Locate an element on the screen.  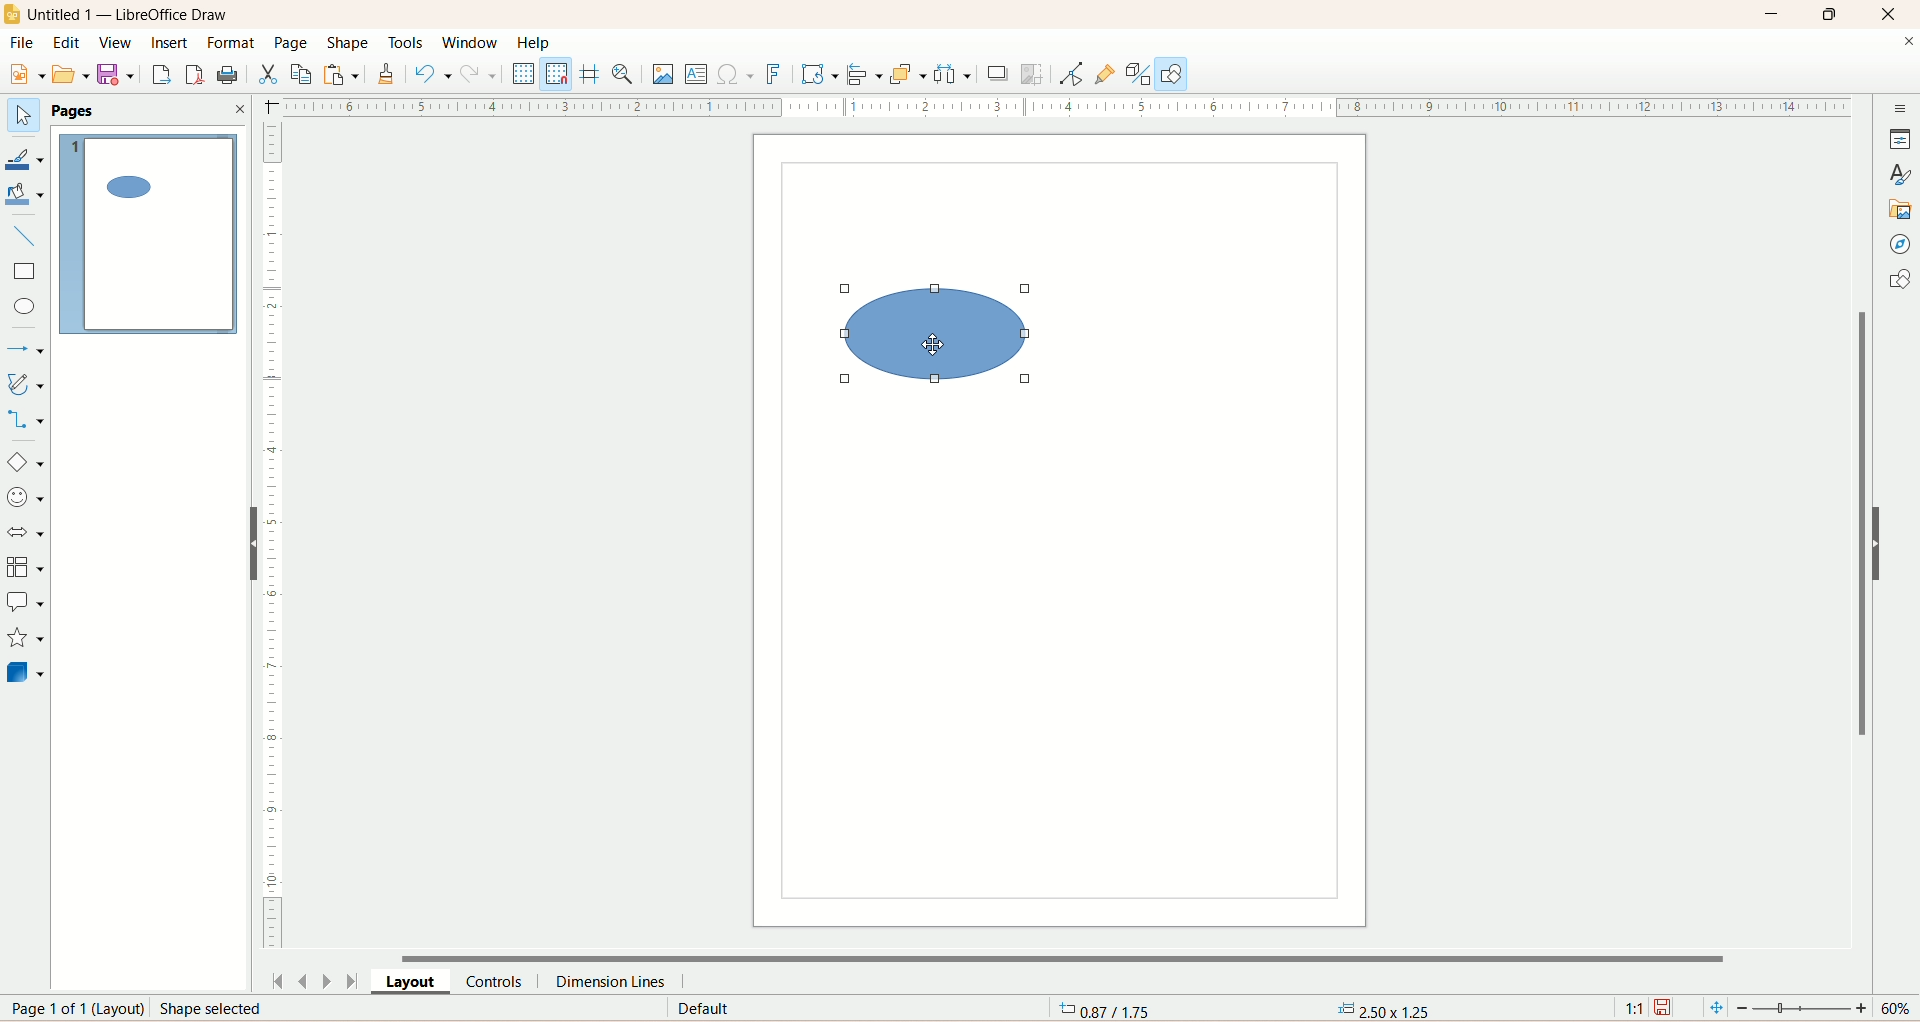
page number is located at coordinates (134, 1006).